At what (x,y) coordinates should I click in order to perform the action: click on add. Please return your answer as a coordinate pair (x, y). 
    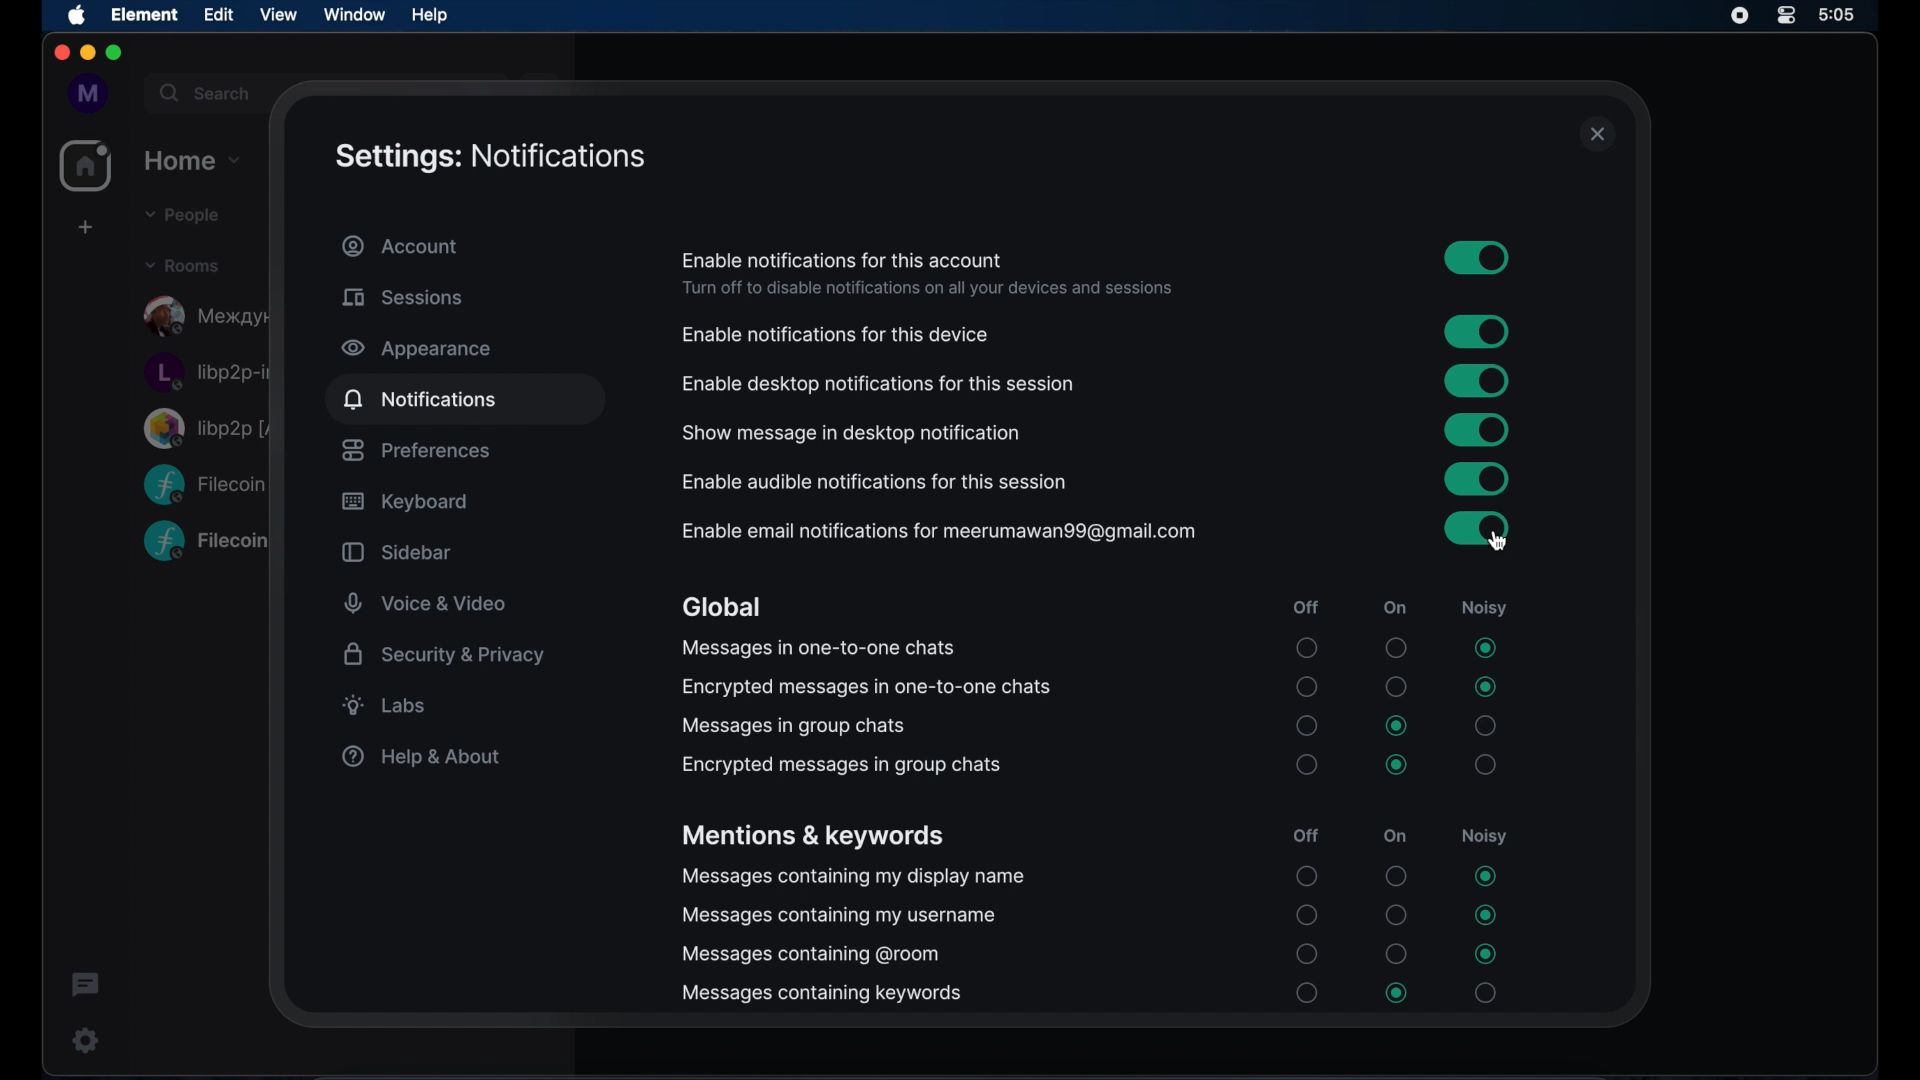
    Looking at the image, I should click on (83, 227).